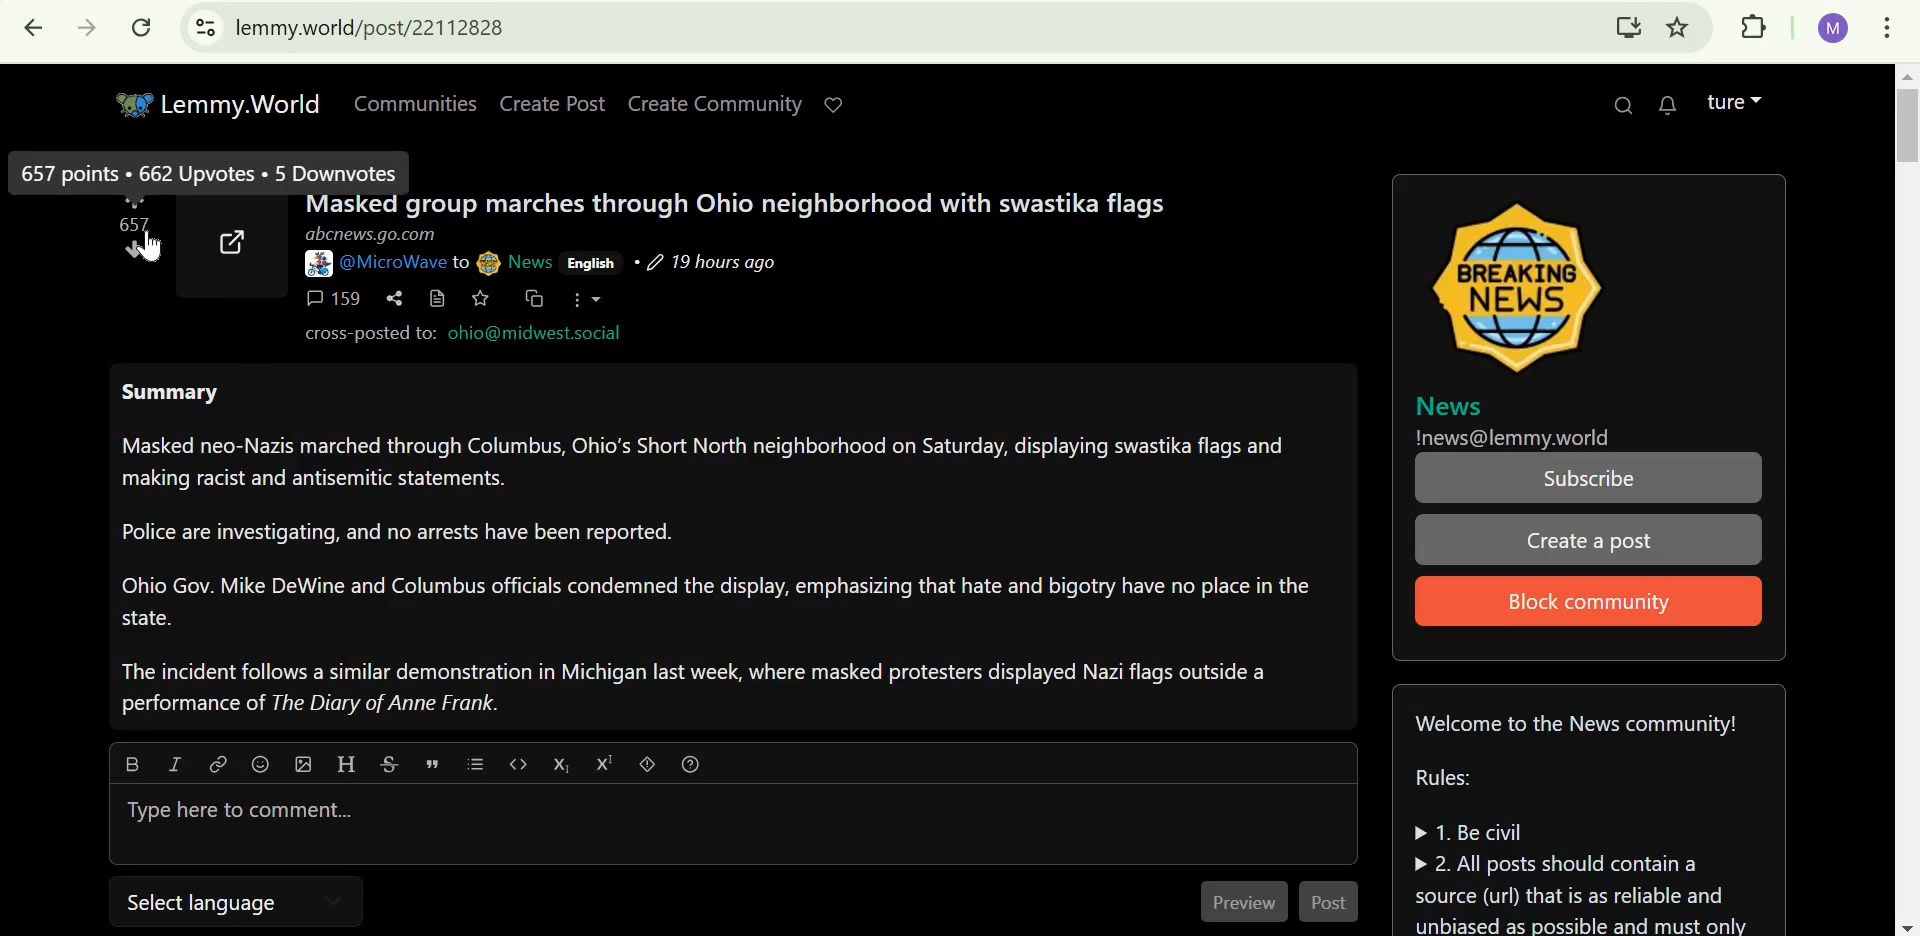  I want to click on Type here to comment..., so click(229, 811).